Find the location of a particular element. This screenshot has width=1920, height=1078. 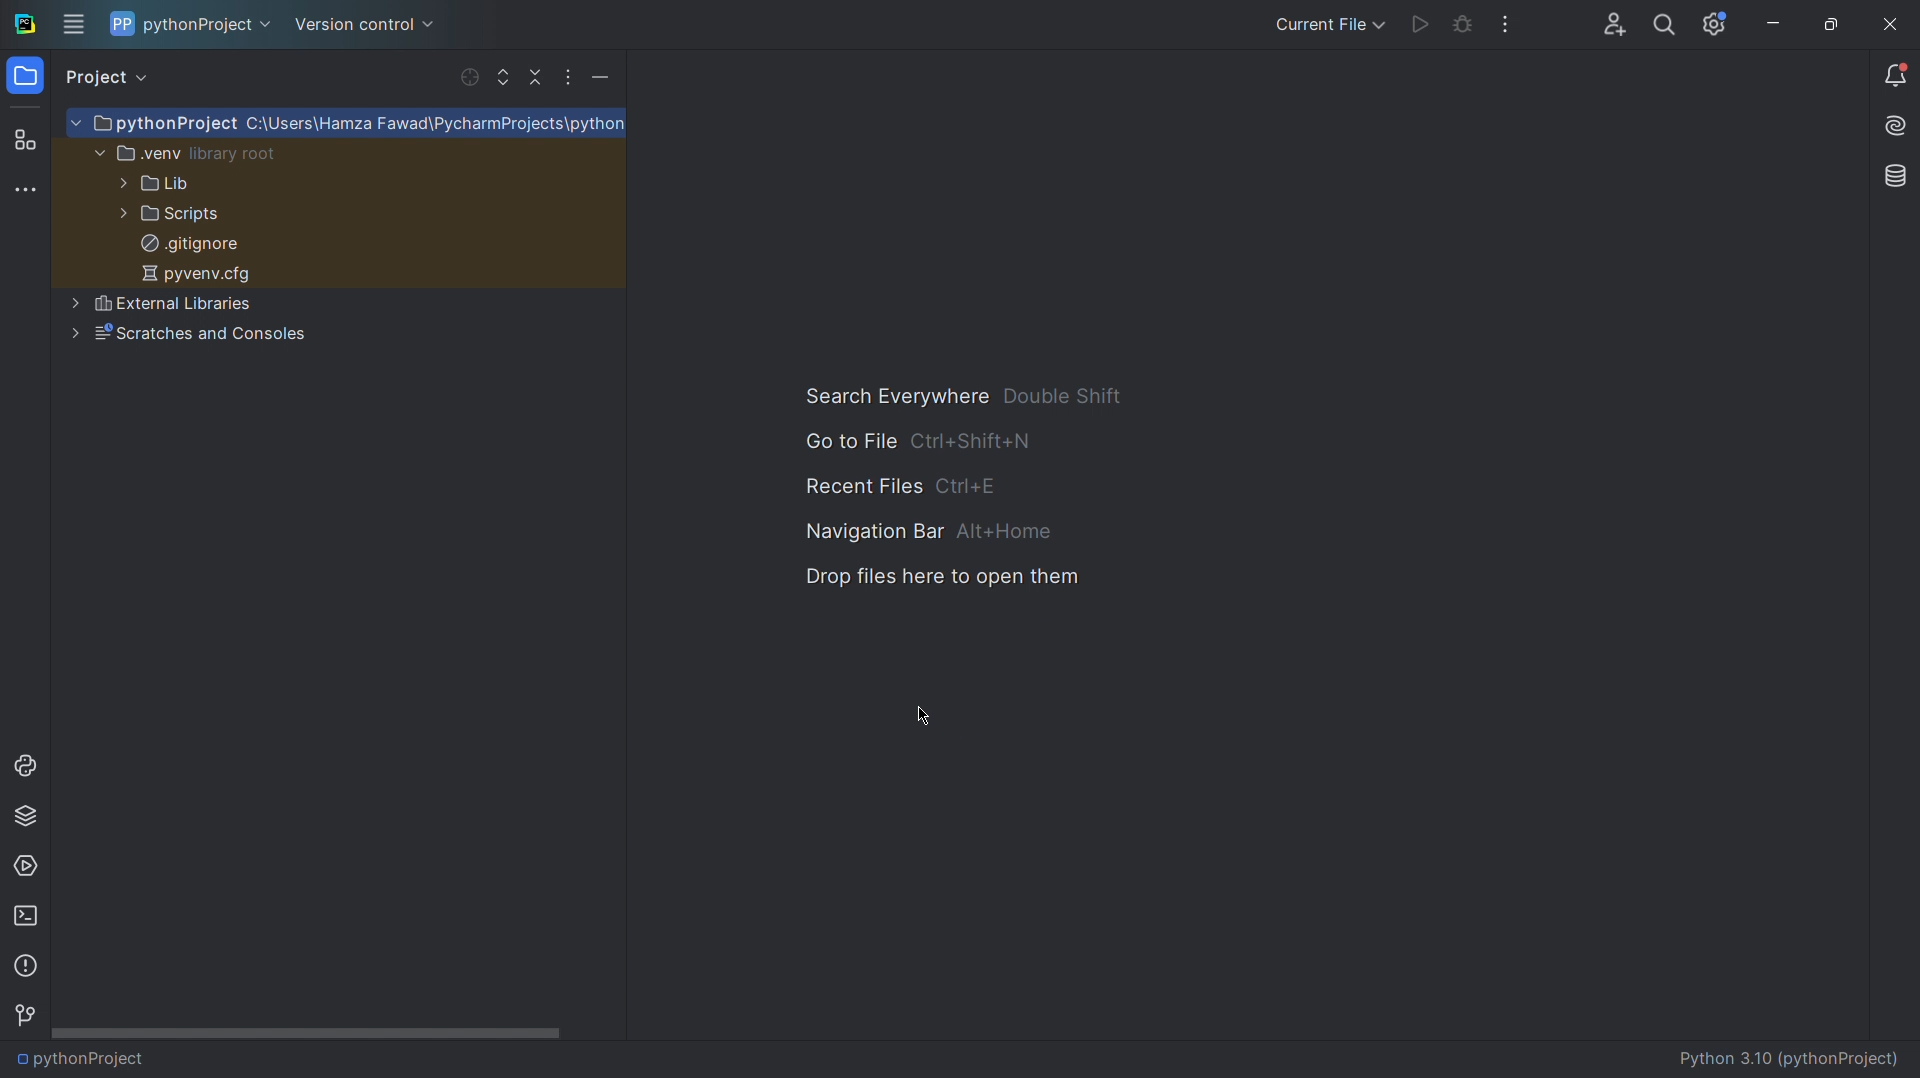

search is located at coordinates (1661, 27).